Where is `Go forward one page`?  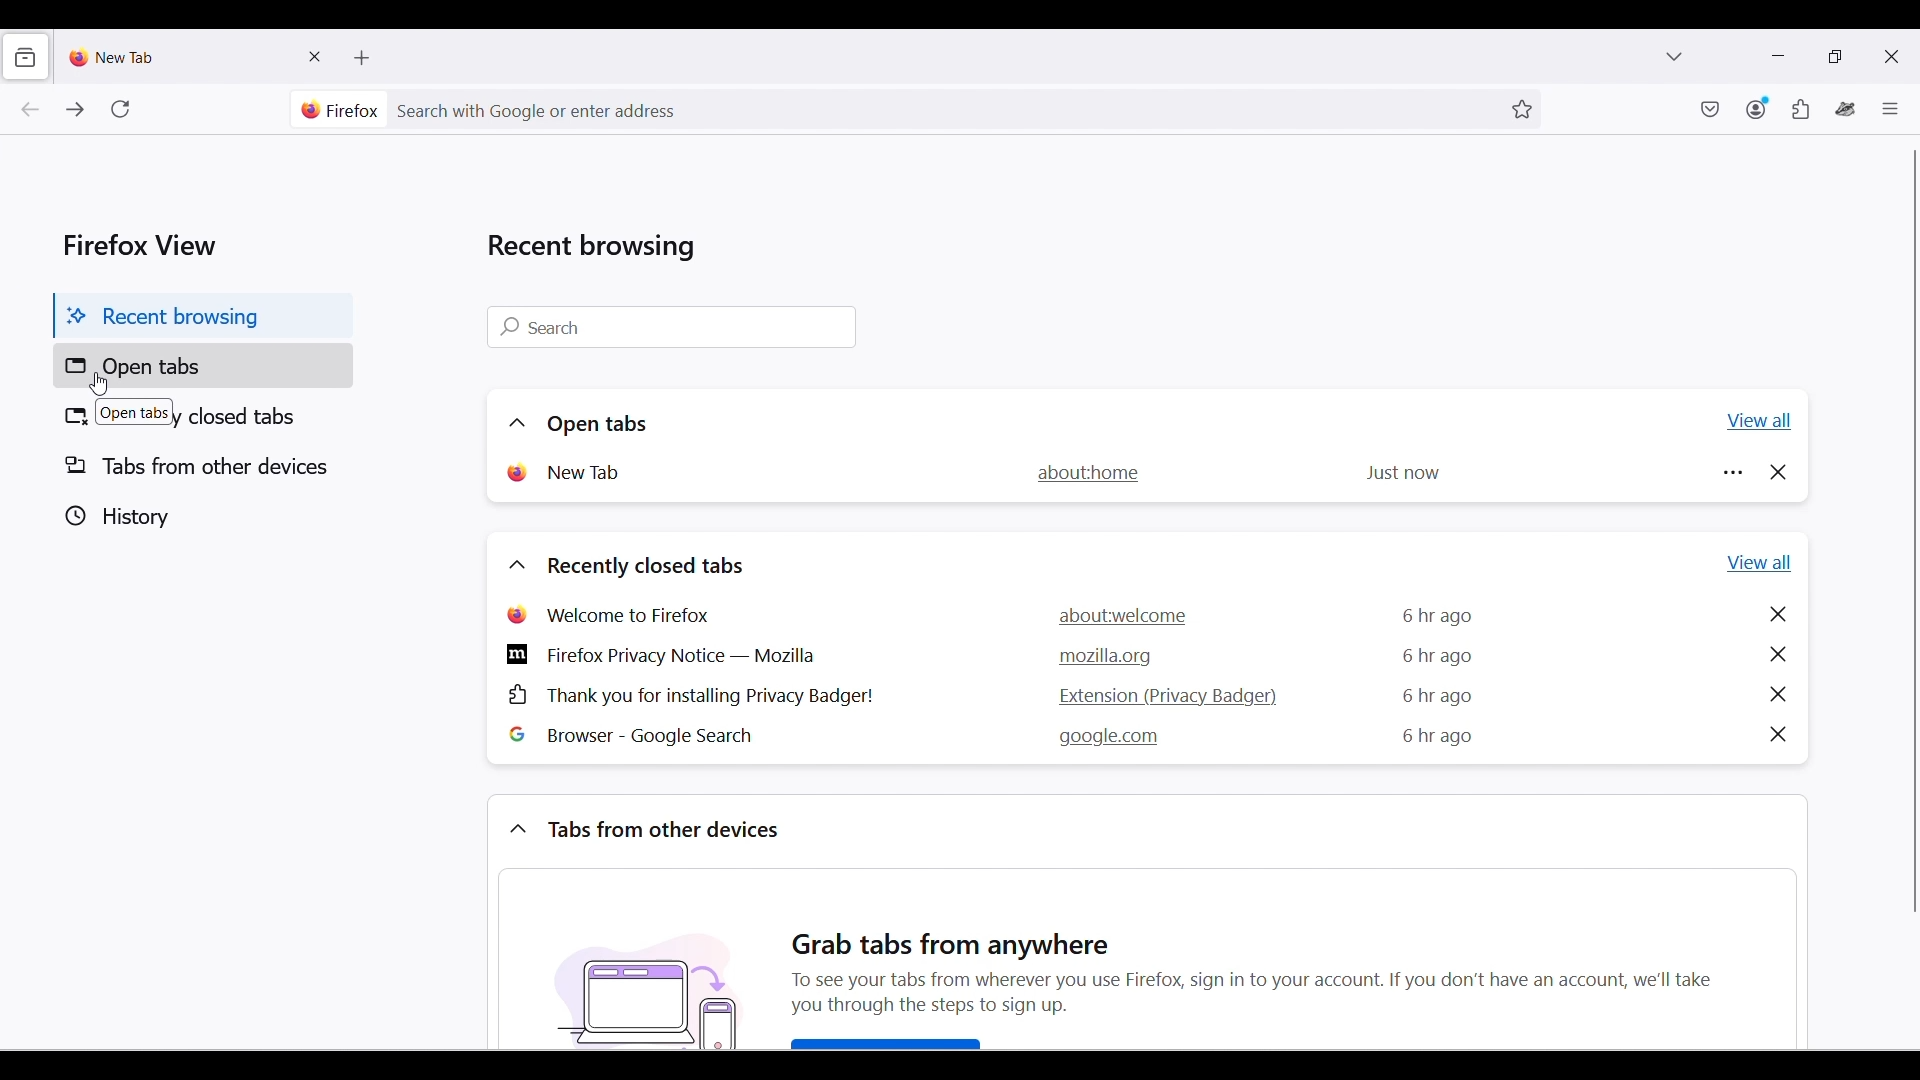 Go forward one page is located at coordinates (73, 109).